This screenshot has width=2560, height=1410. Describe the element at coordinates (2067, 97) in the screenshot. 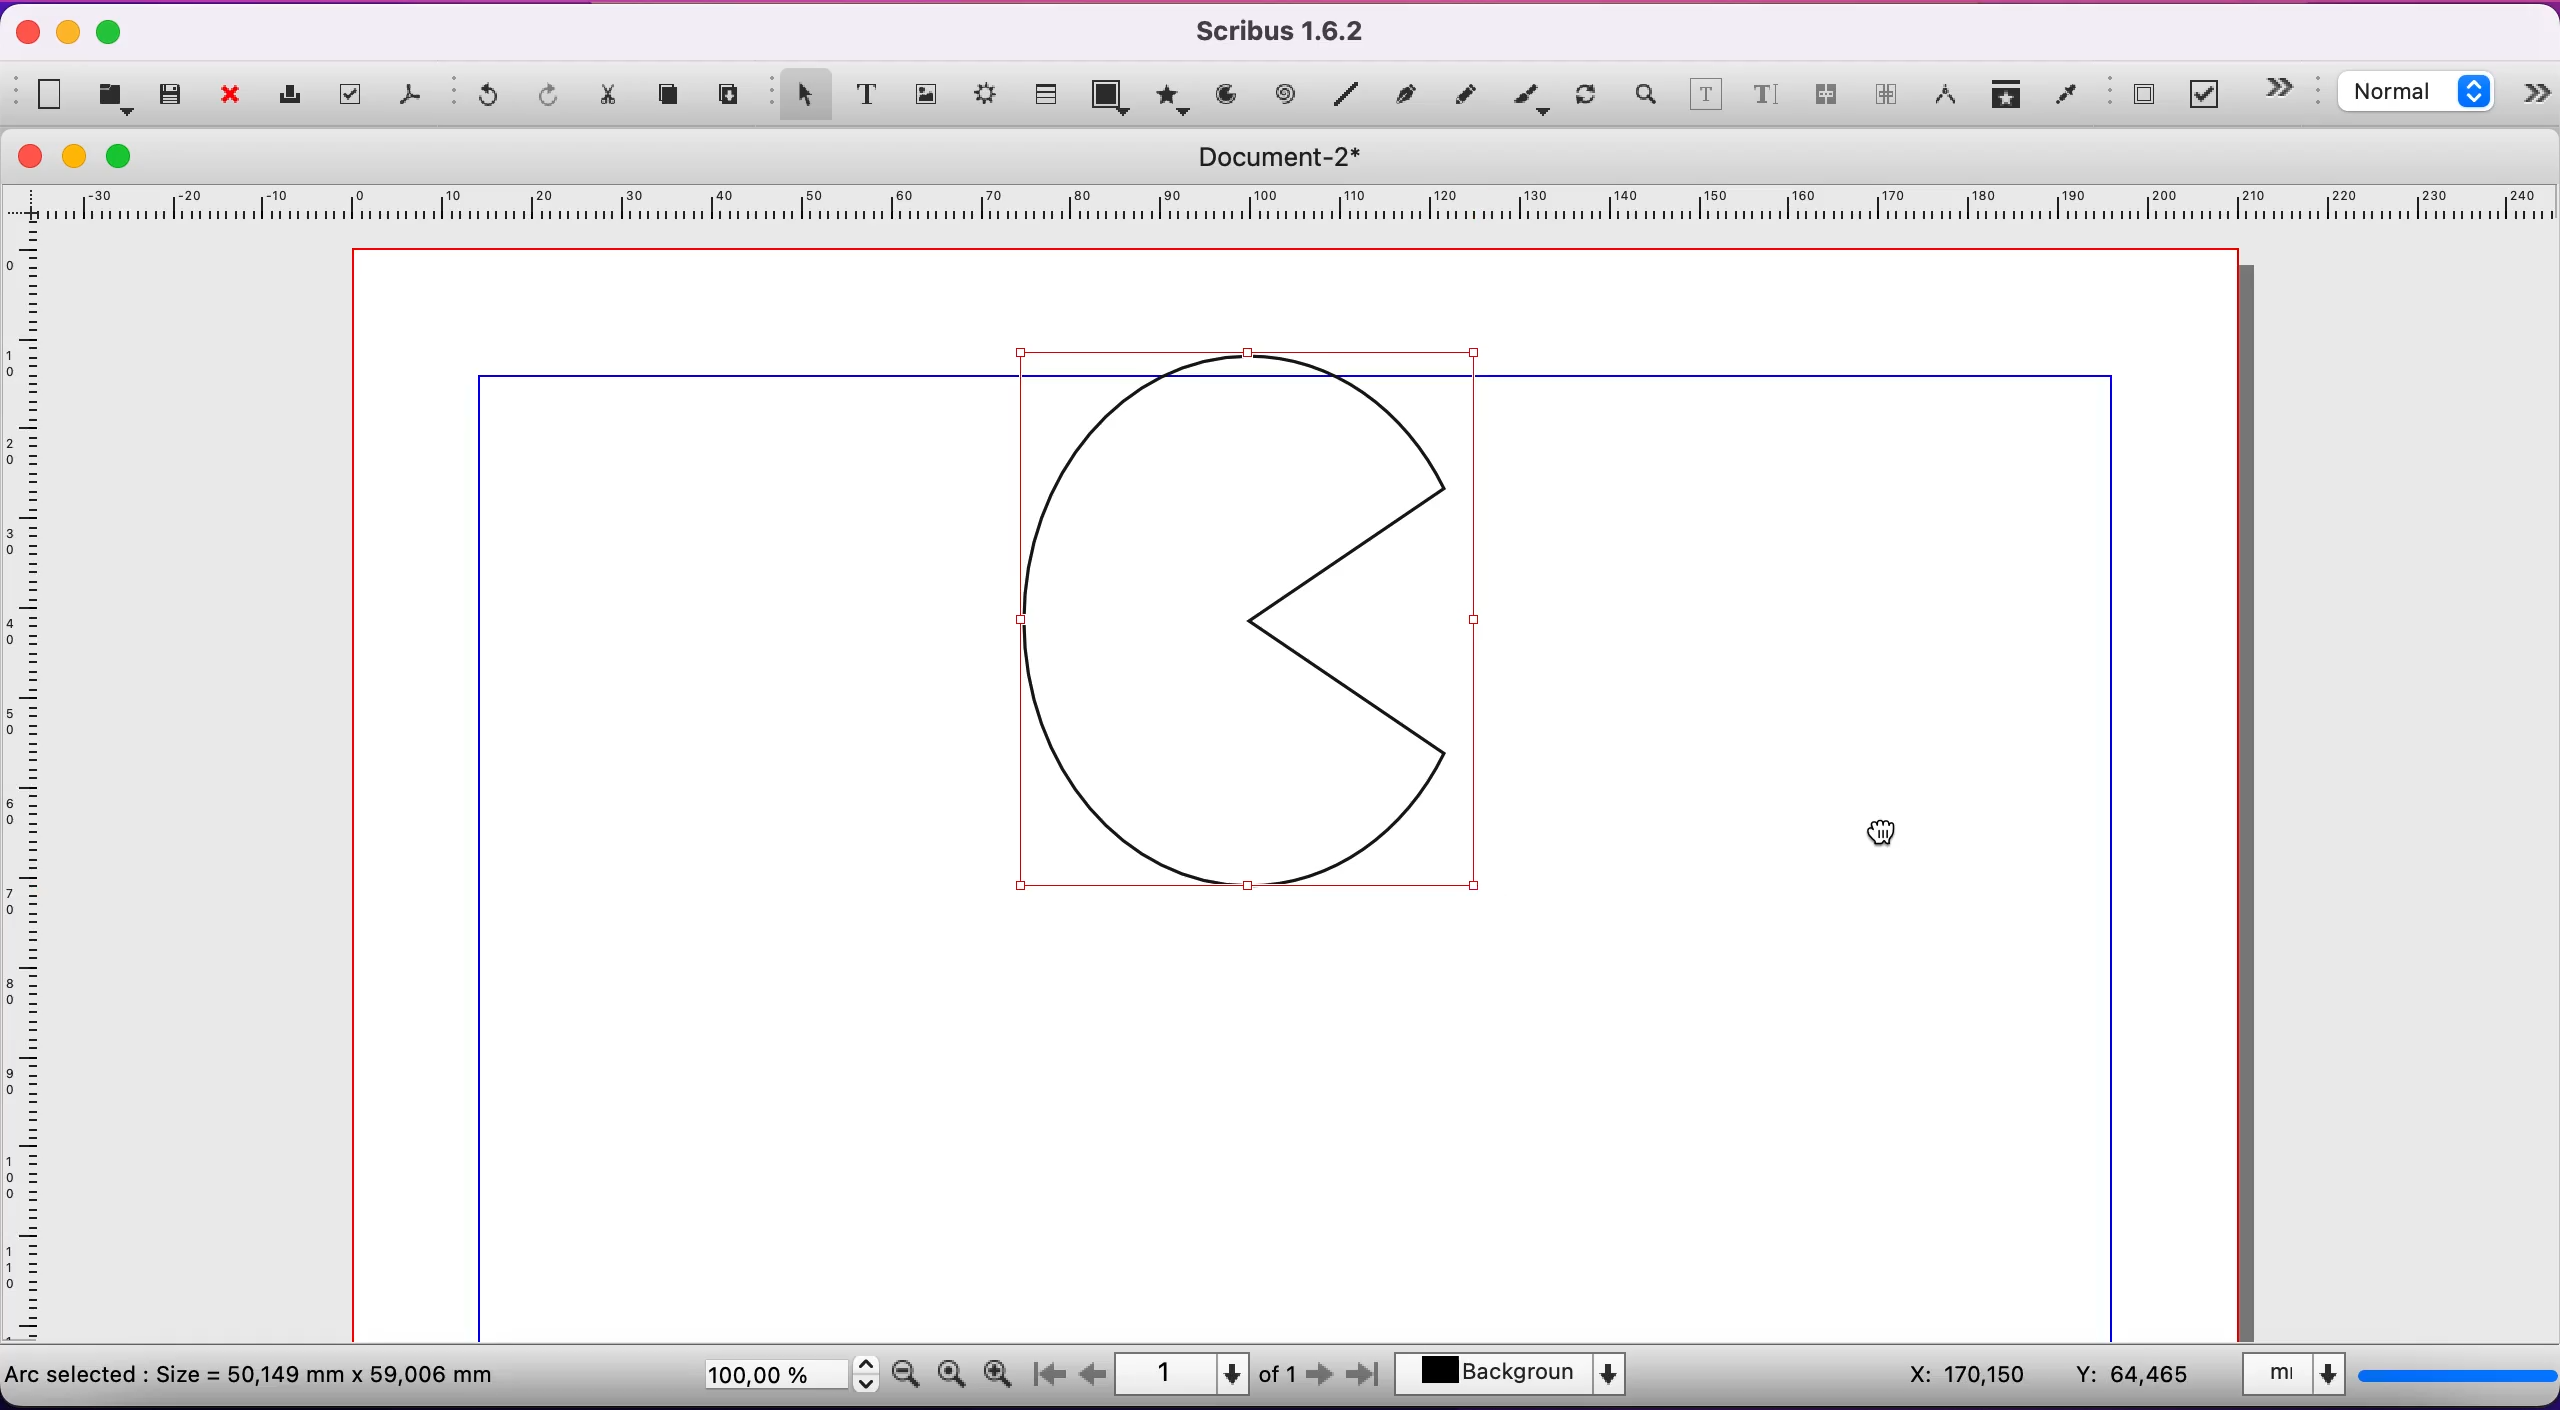

I see `eye dropper` at that location.